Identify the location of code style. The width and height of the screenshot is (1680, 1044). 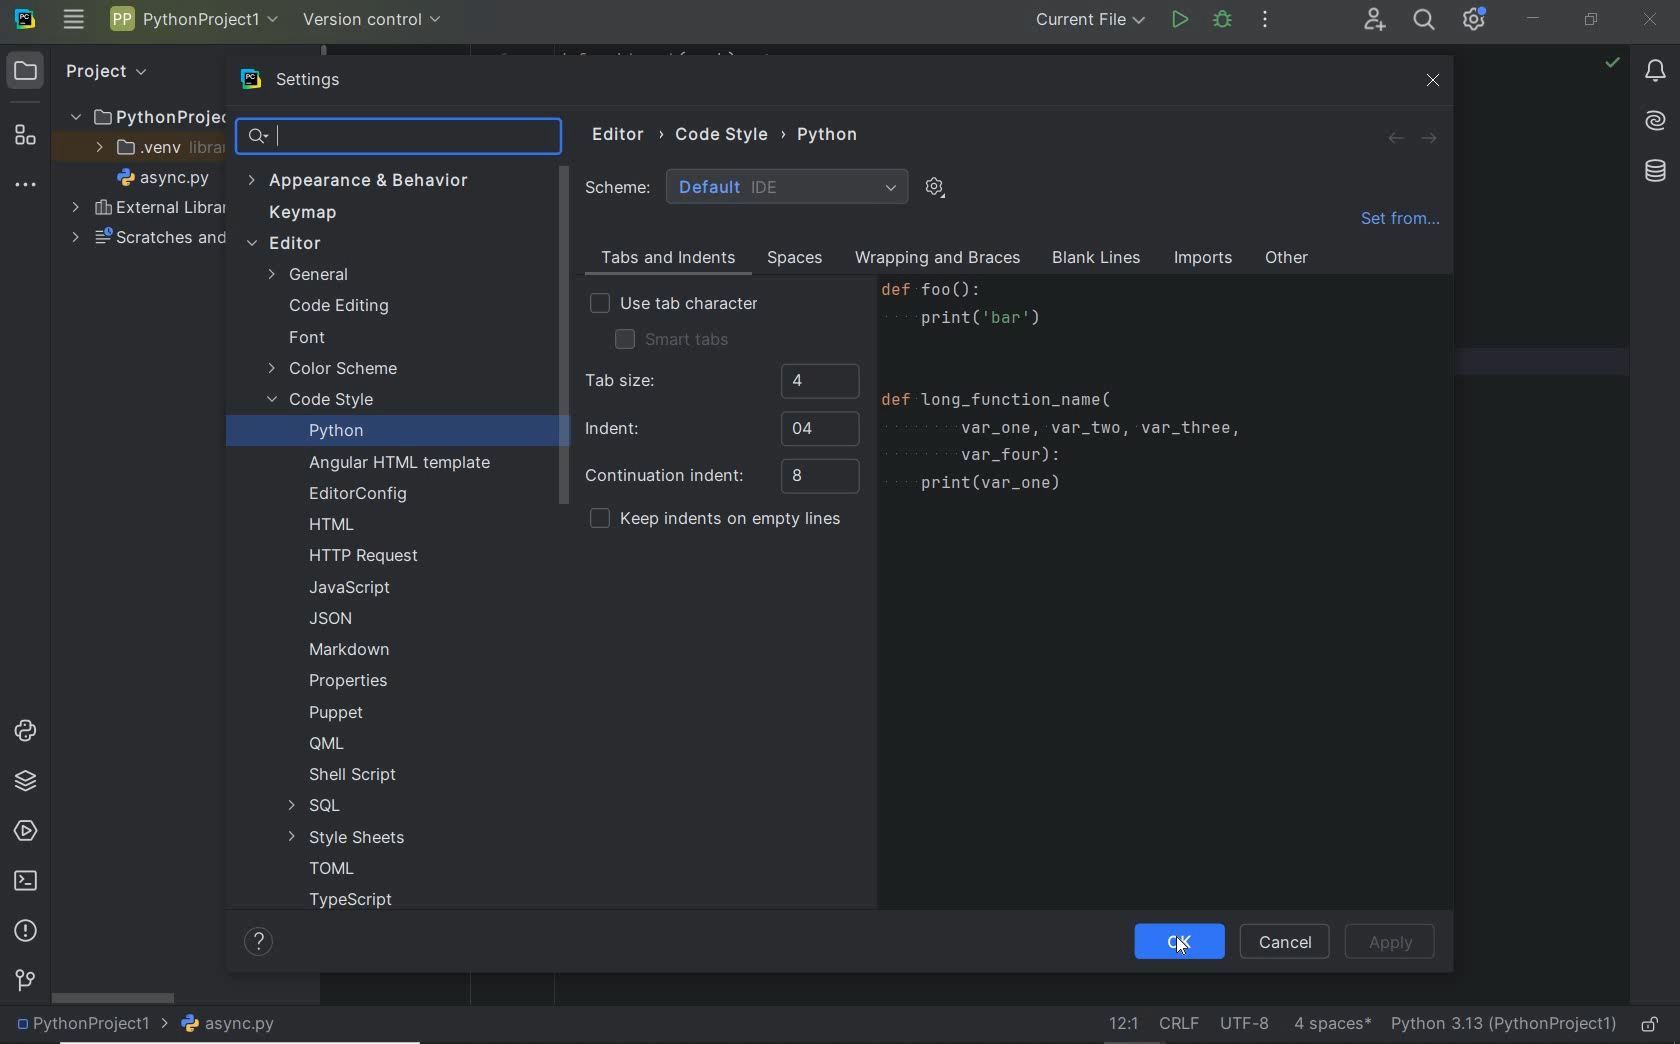
(324, 402).